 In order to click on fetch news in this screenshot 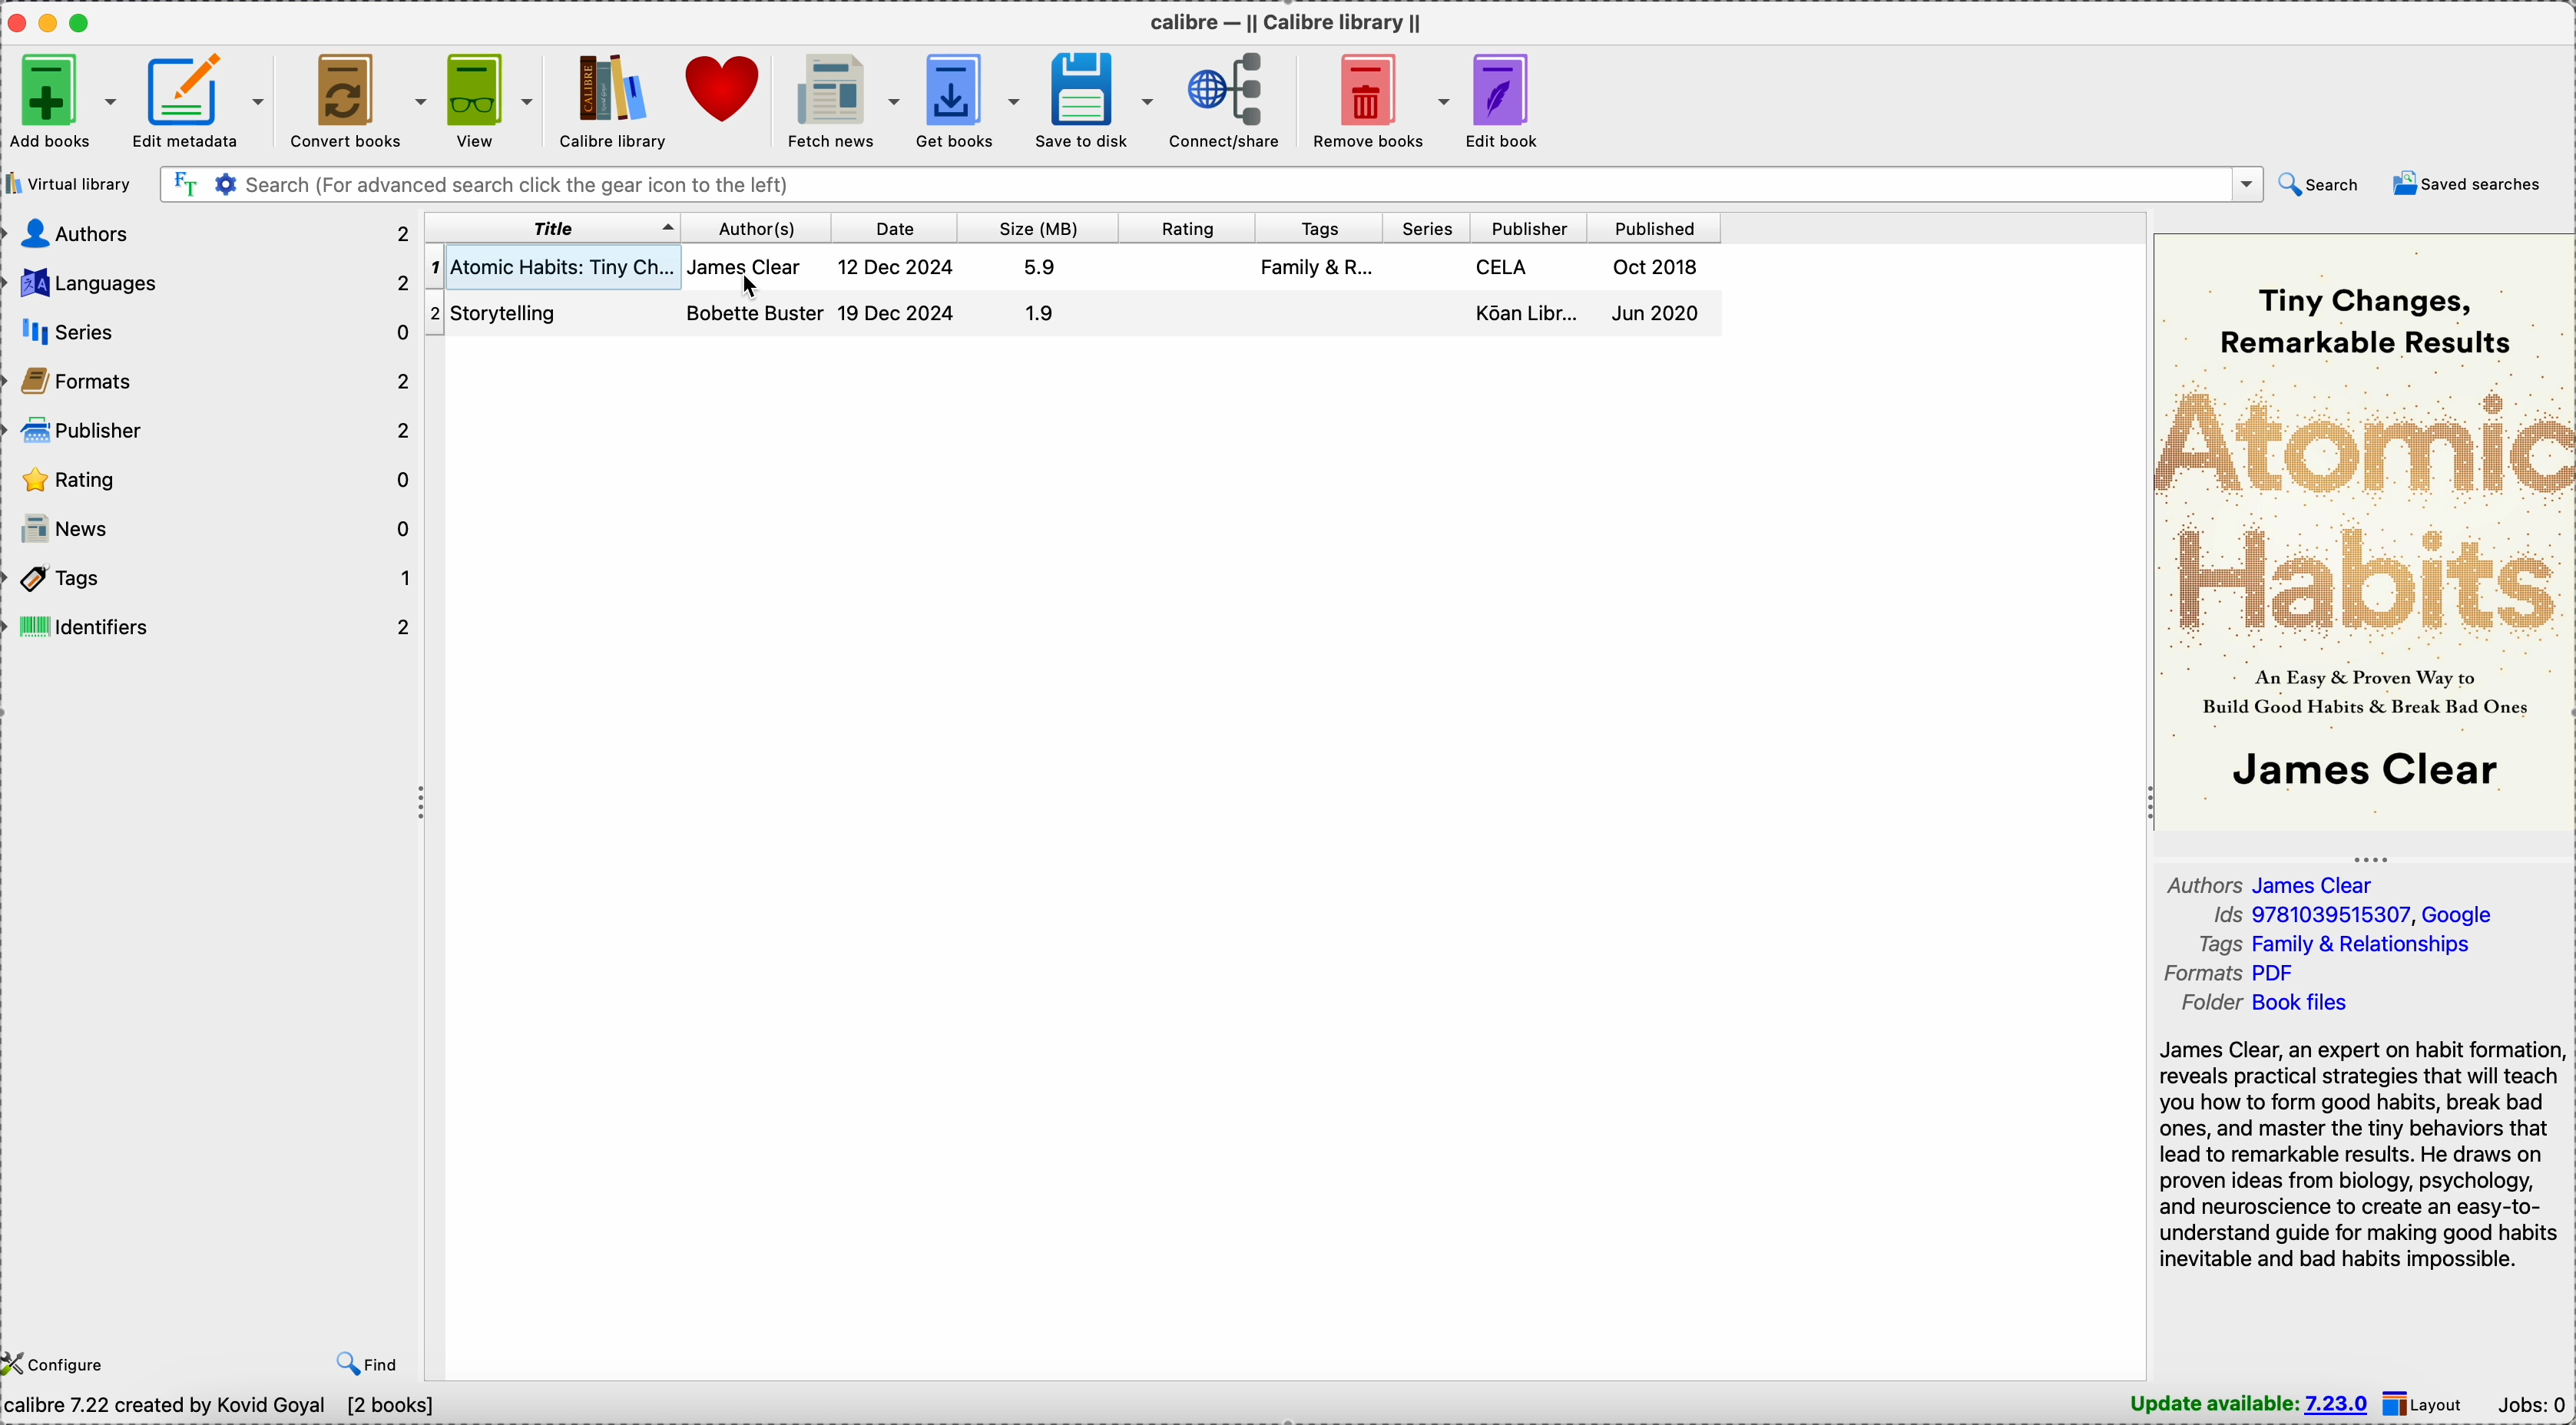, I will do `click(839, 99)`.